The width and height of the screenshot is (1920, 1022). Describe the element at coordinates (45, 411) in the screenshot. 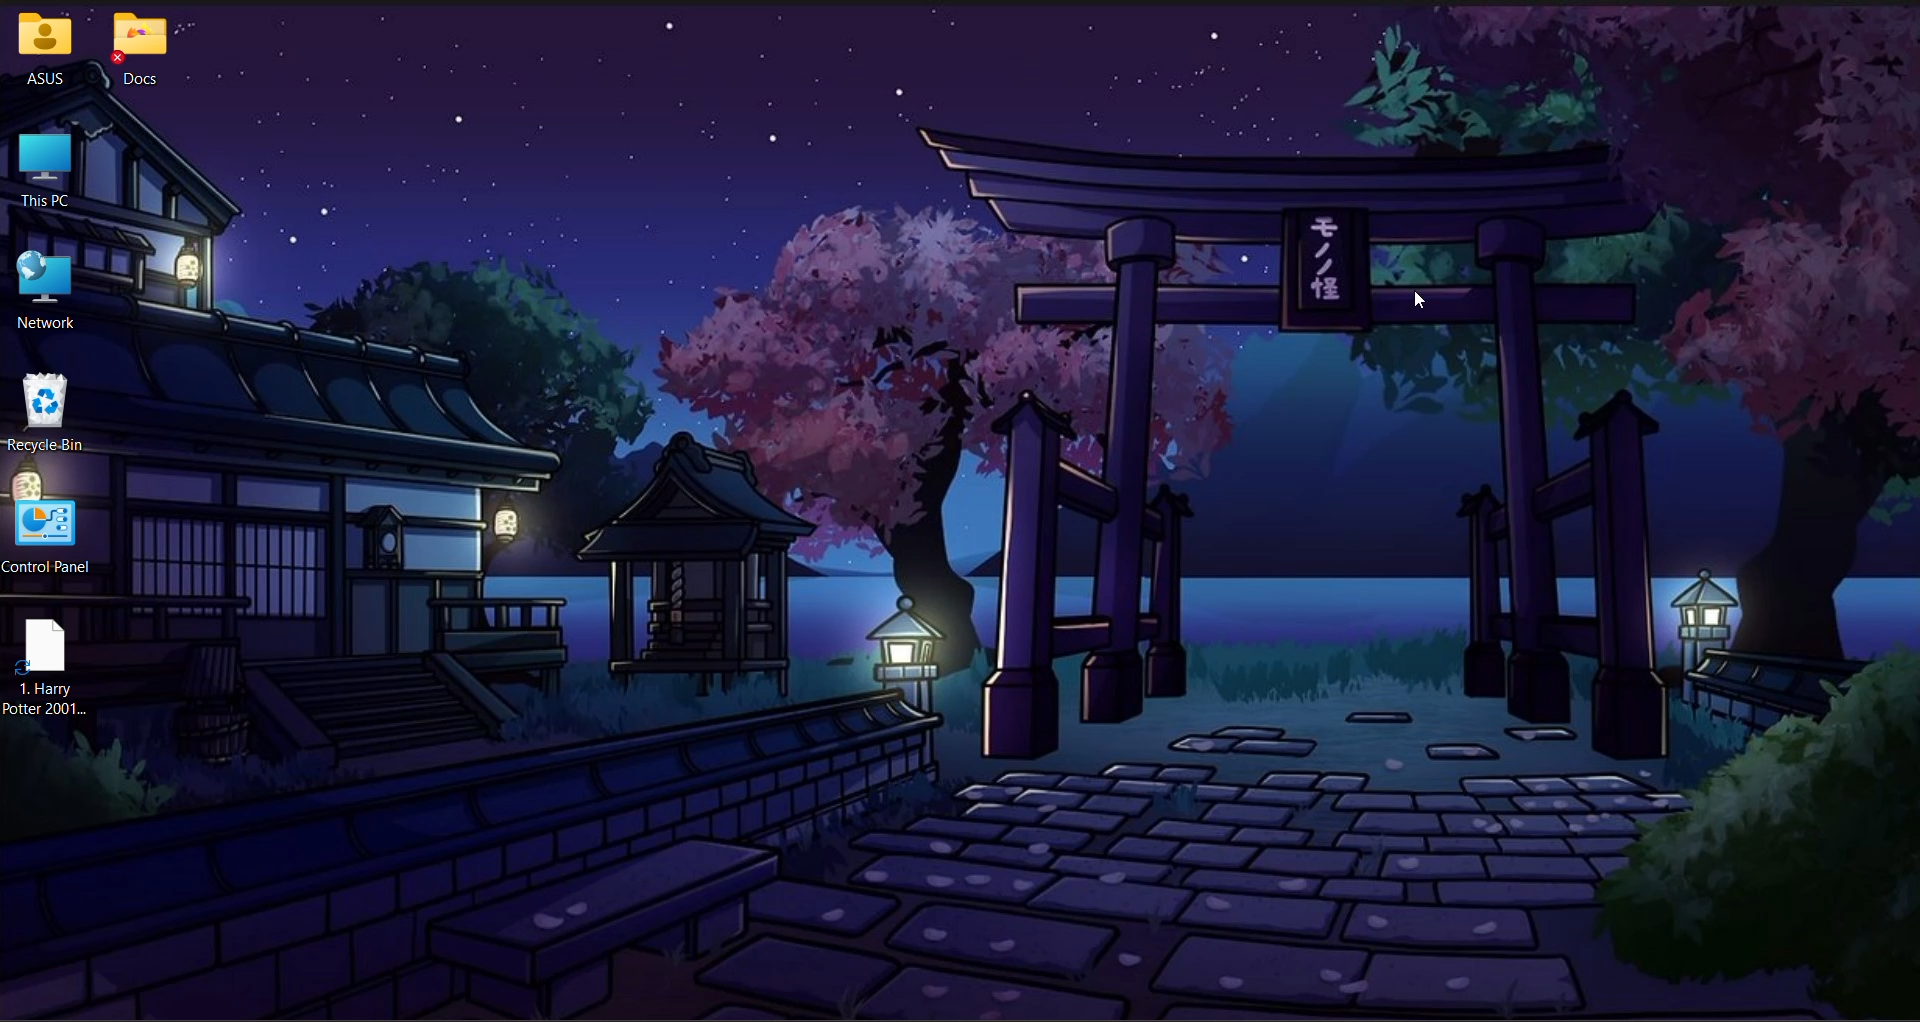

I see `Recycle bin` at that location.